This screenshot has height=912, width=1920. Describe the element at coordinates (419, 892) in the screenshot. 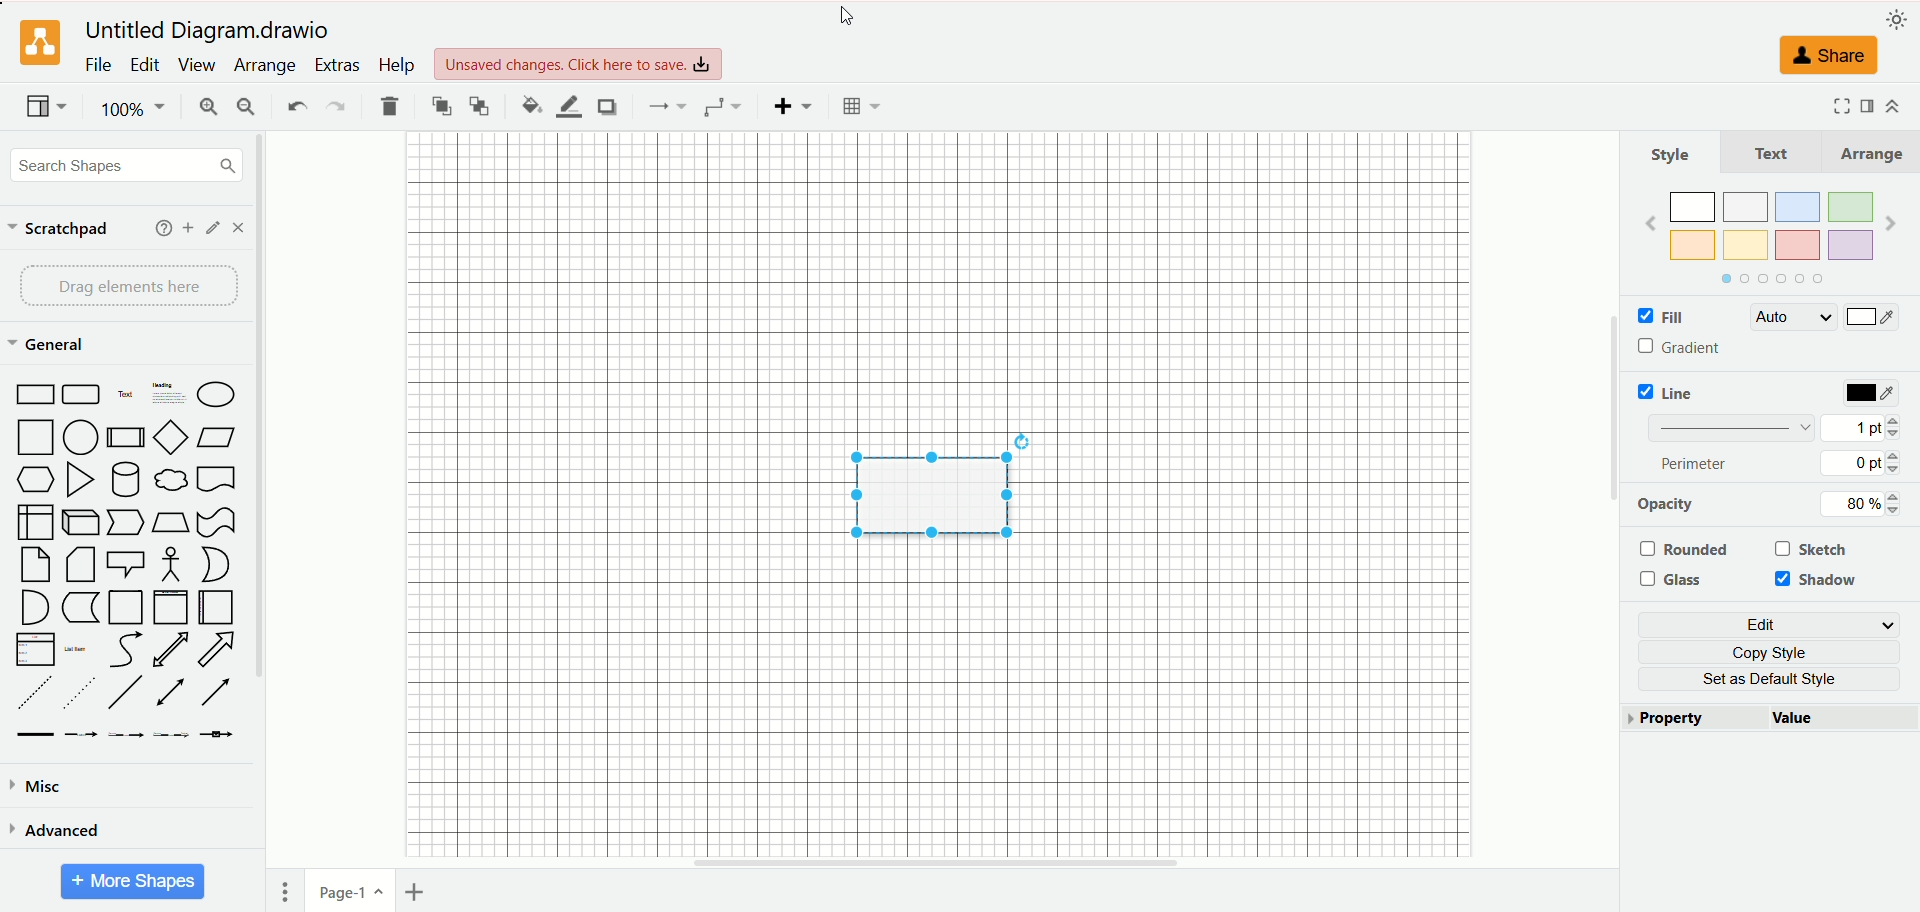

I see `insert page` at that location.